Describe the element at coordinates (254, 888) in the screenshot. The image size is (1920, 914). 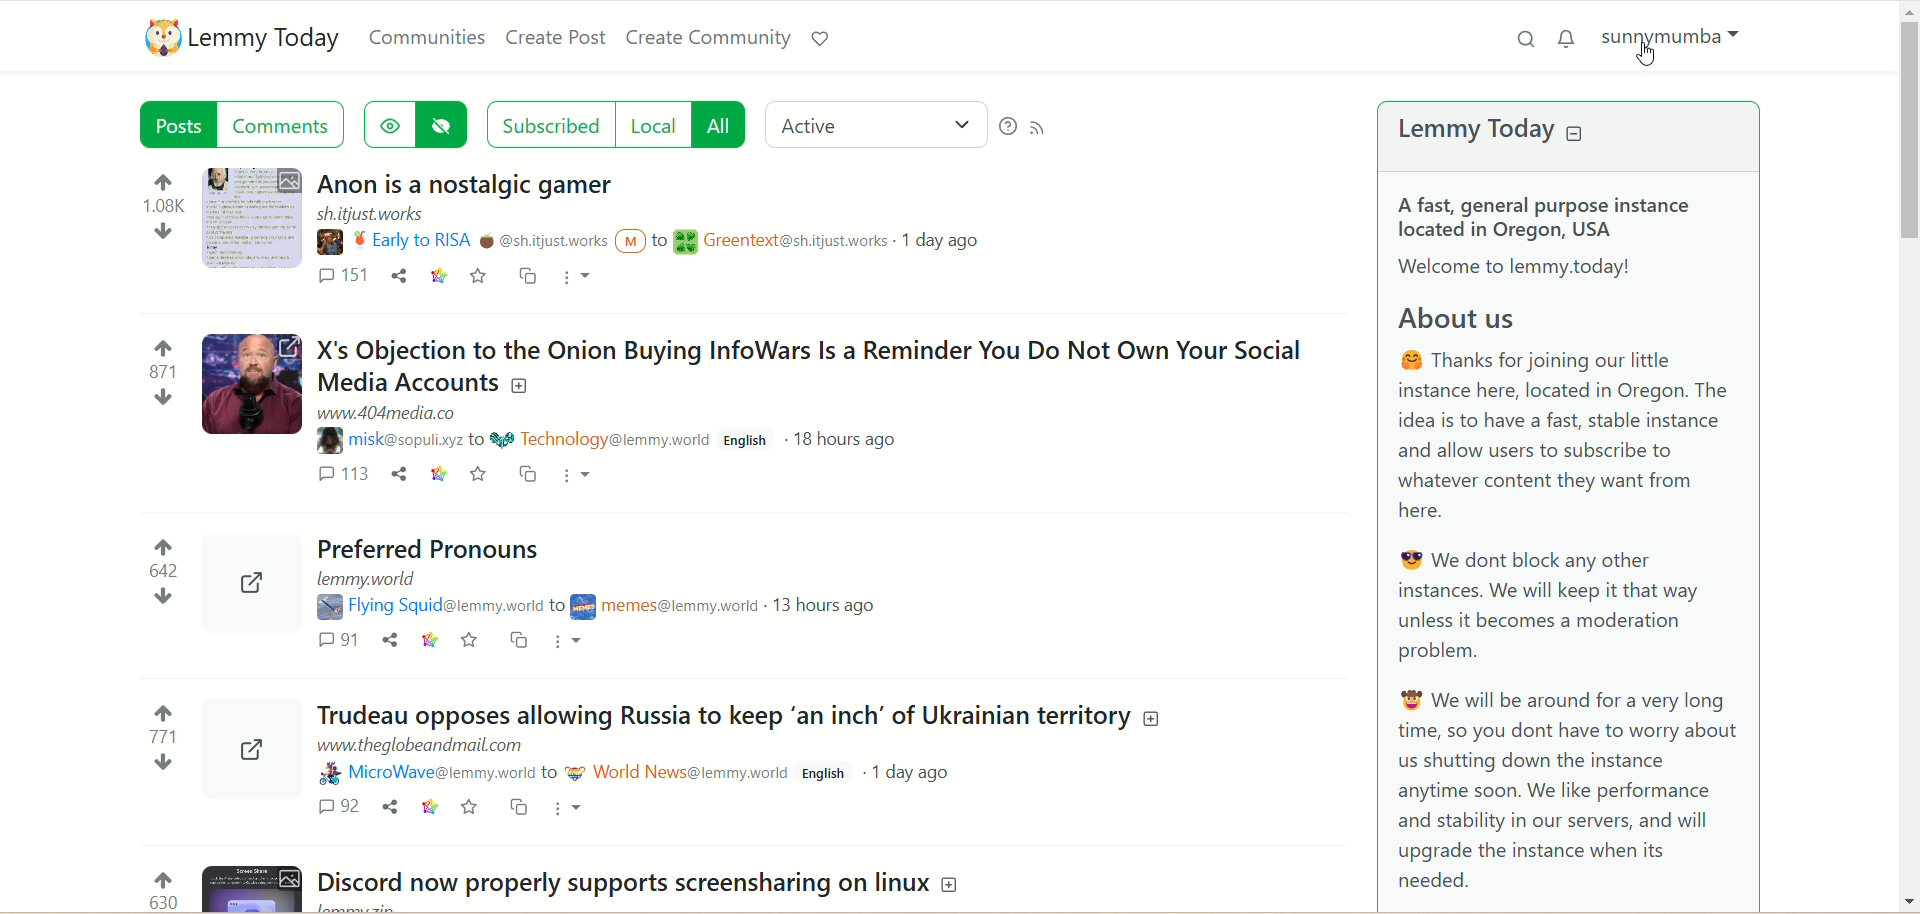
I see `Image of the post that can be expanded` at that location.